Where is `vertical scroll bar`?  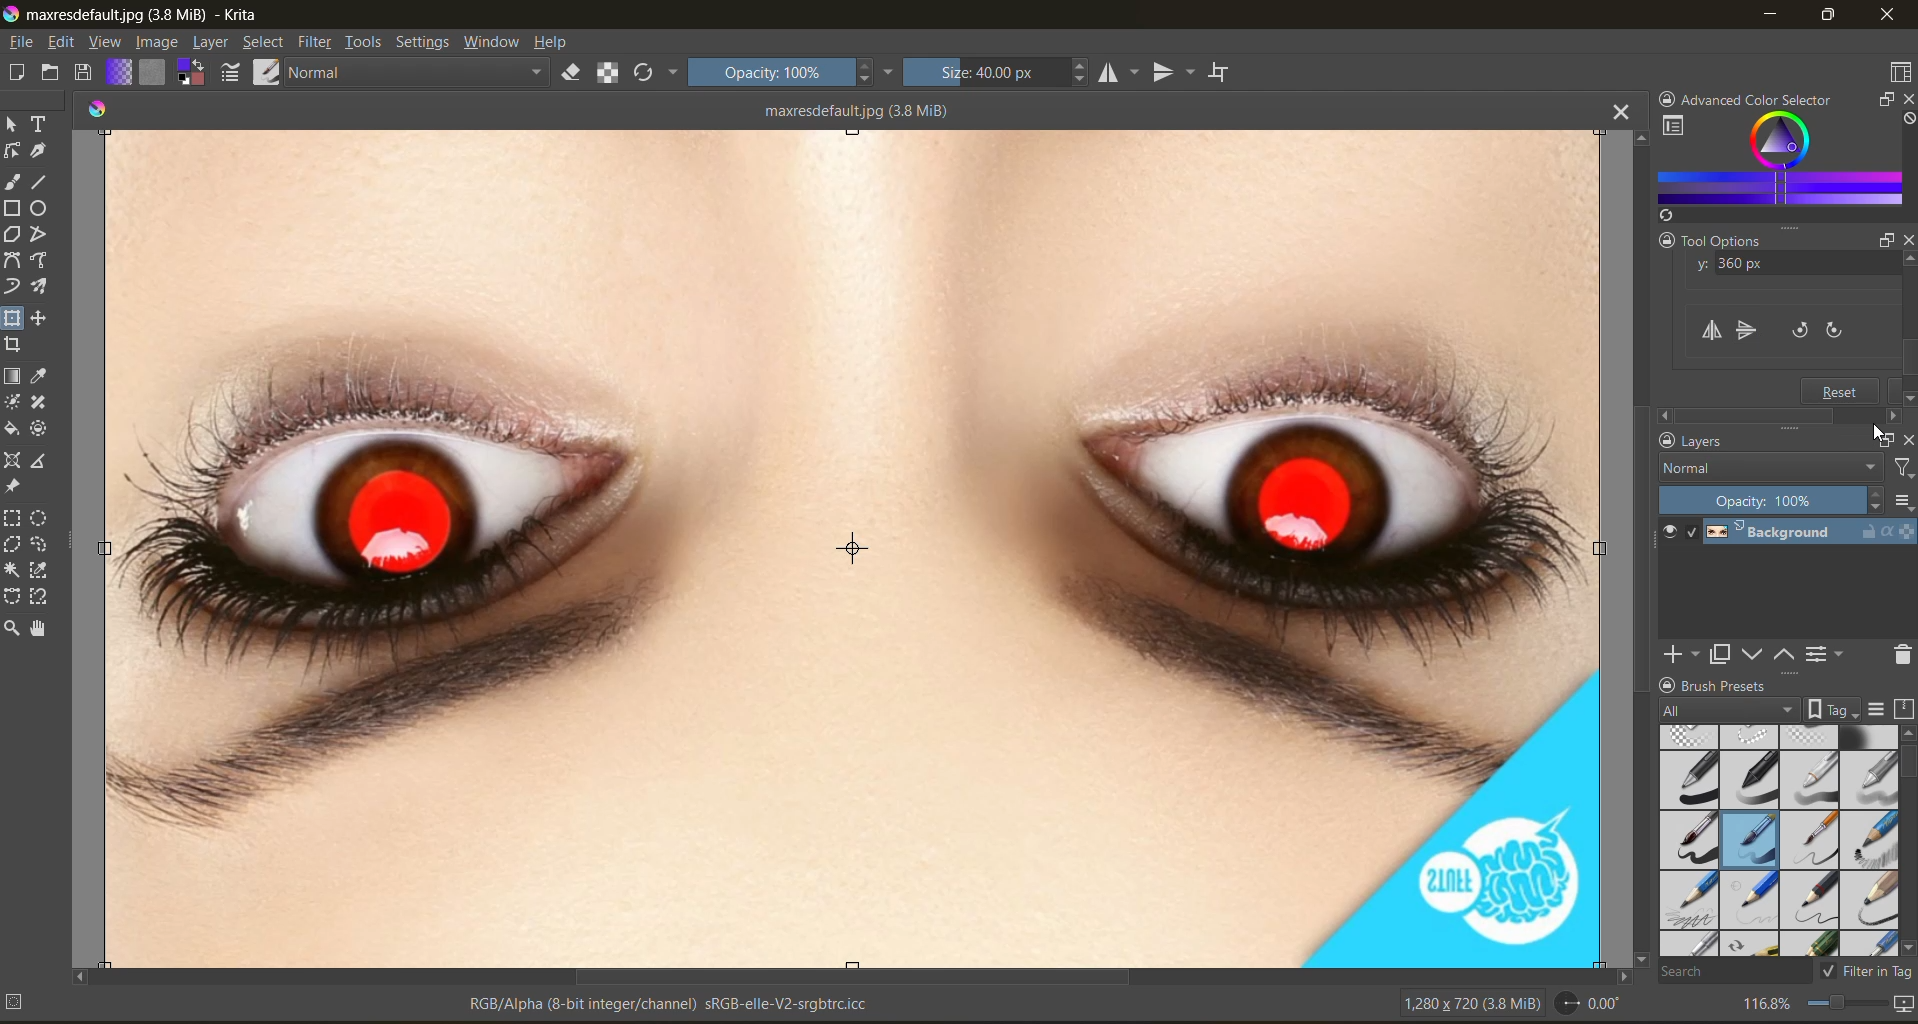 vertical scroll bar is located at coordinates (1906, 332).